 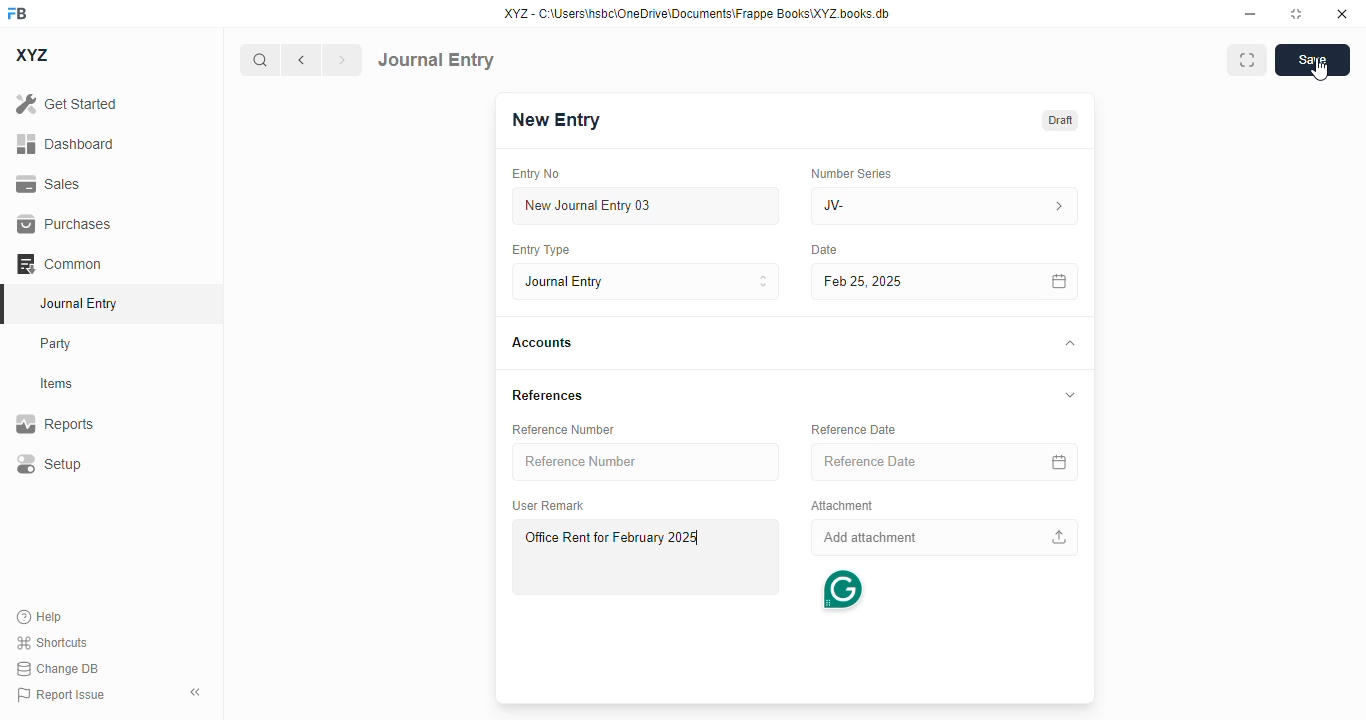 What do you see at coordinates (51, 642) in the screenshot?
I see `shortcuts` at bounding box center [51, 642].